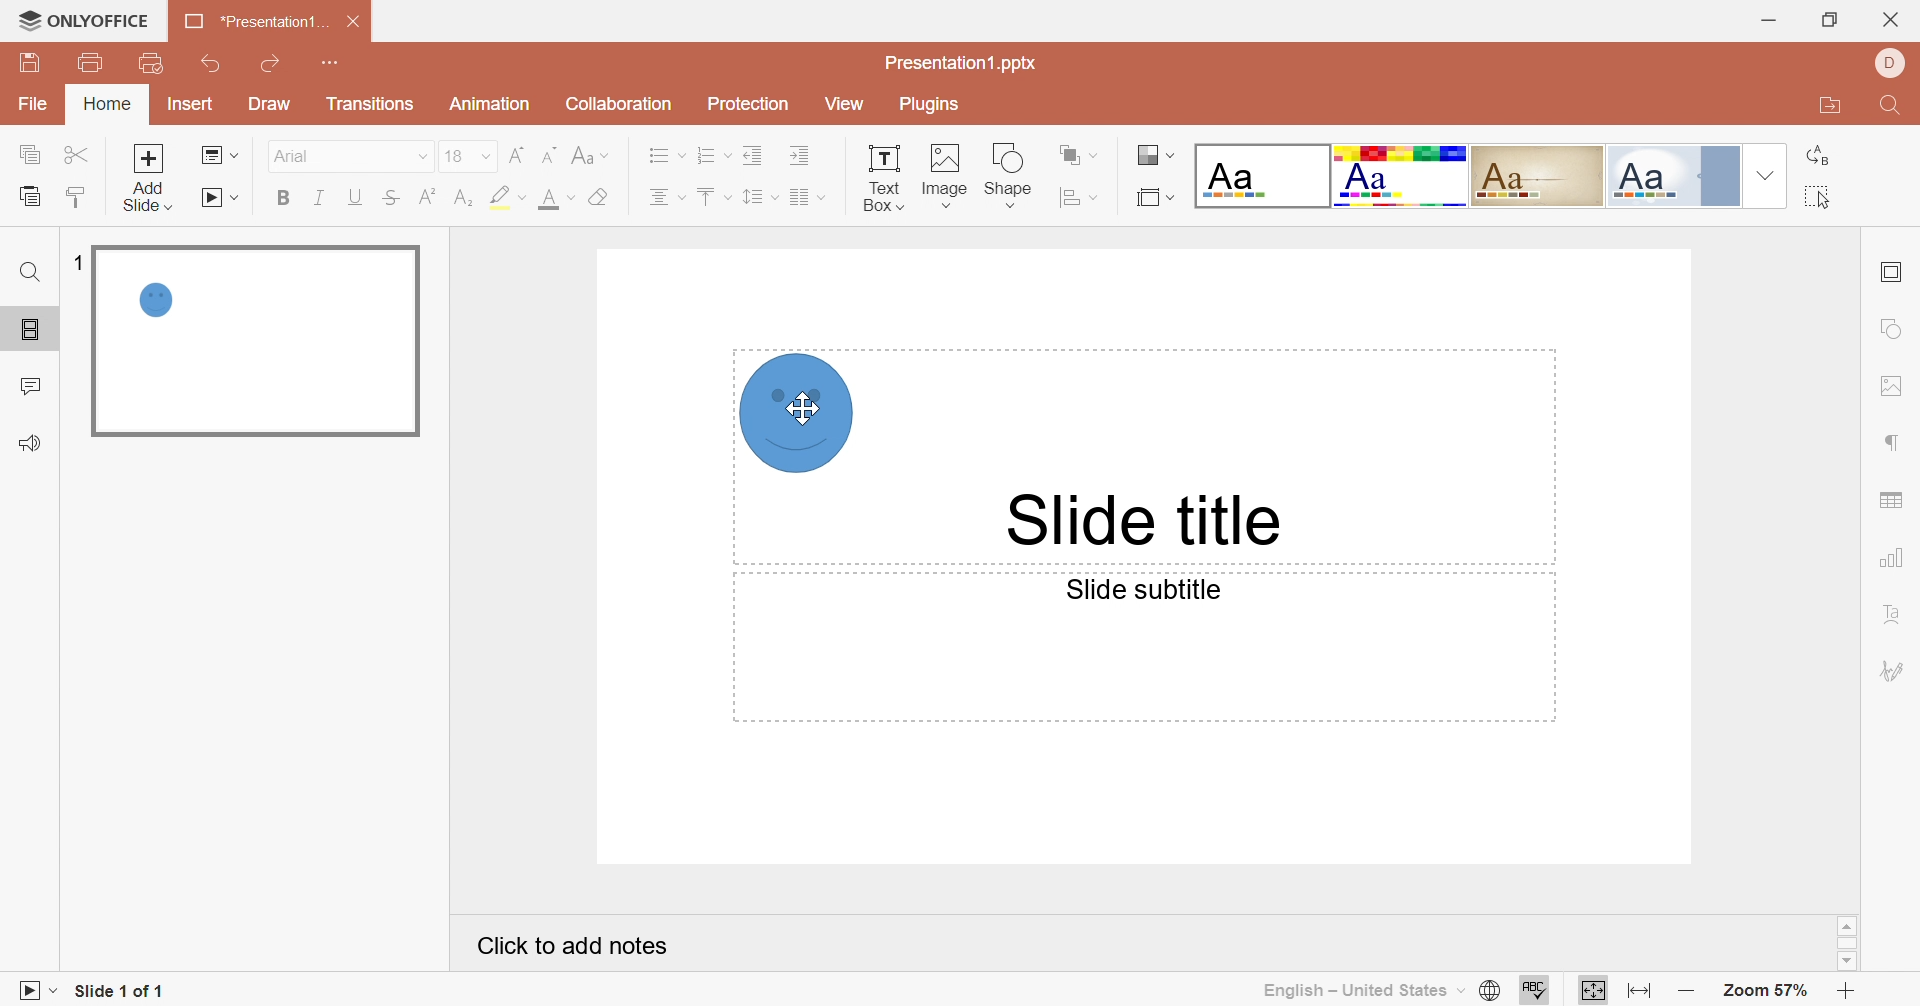  I want to click on paragraph settings, so click(1894, 445).